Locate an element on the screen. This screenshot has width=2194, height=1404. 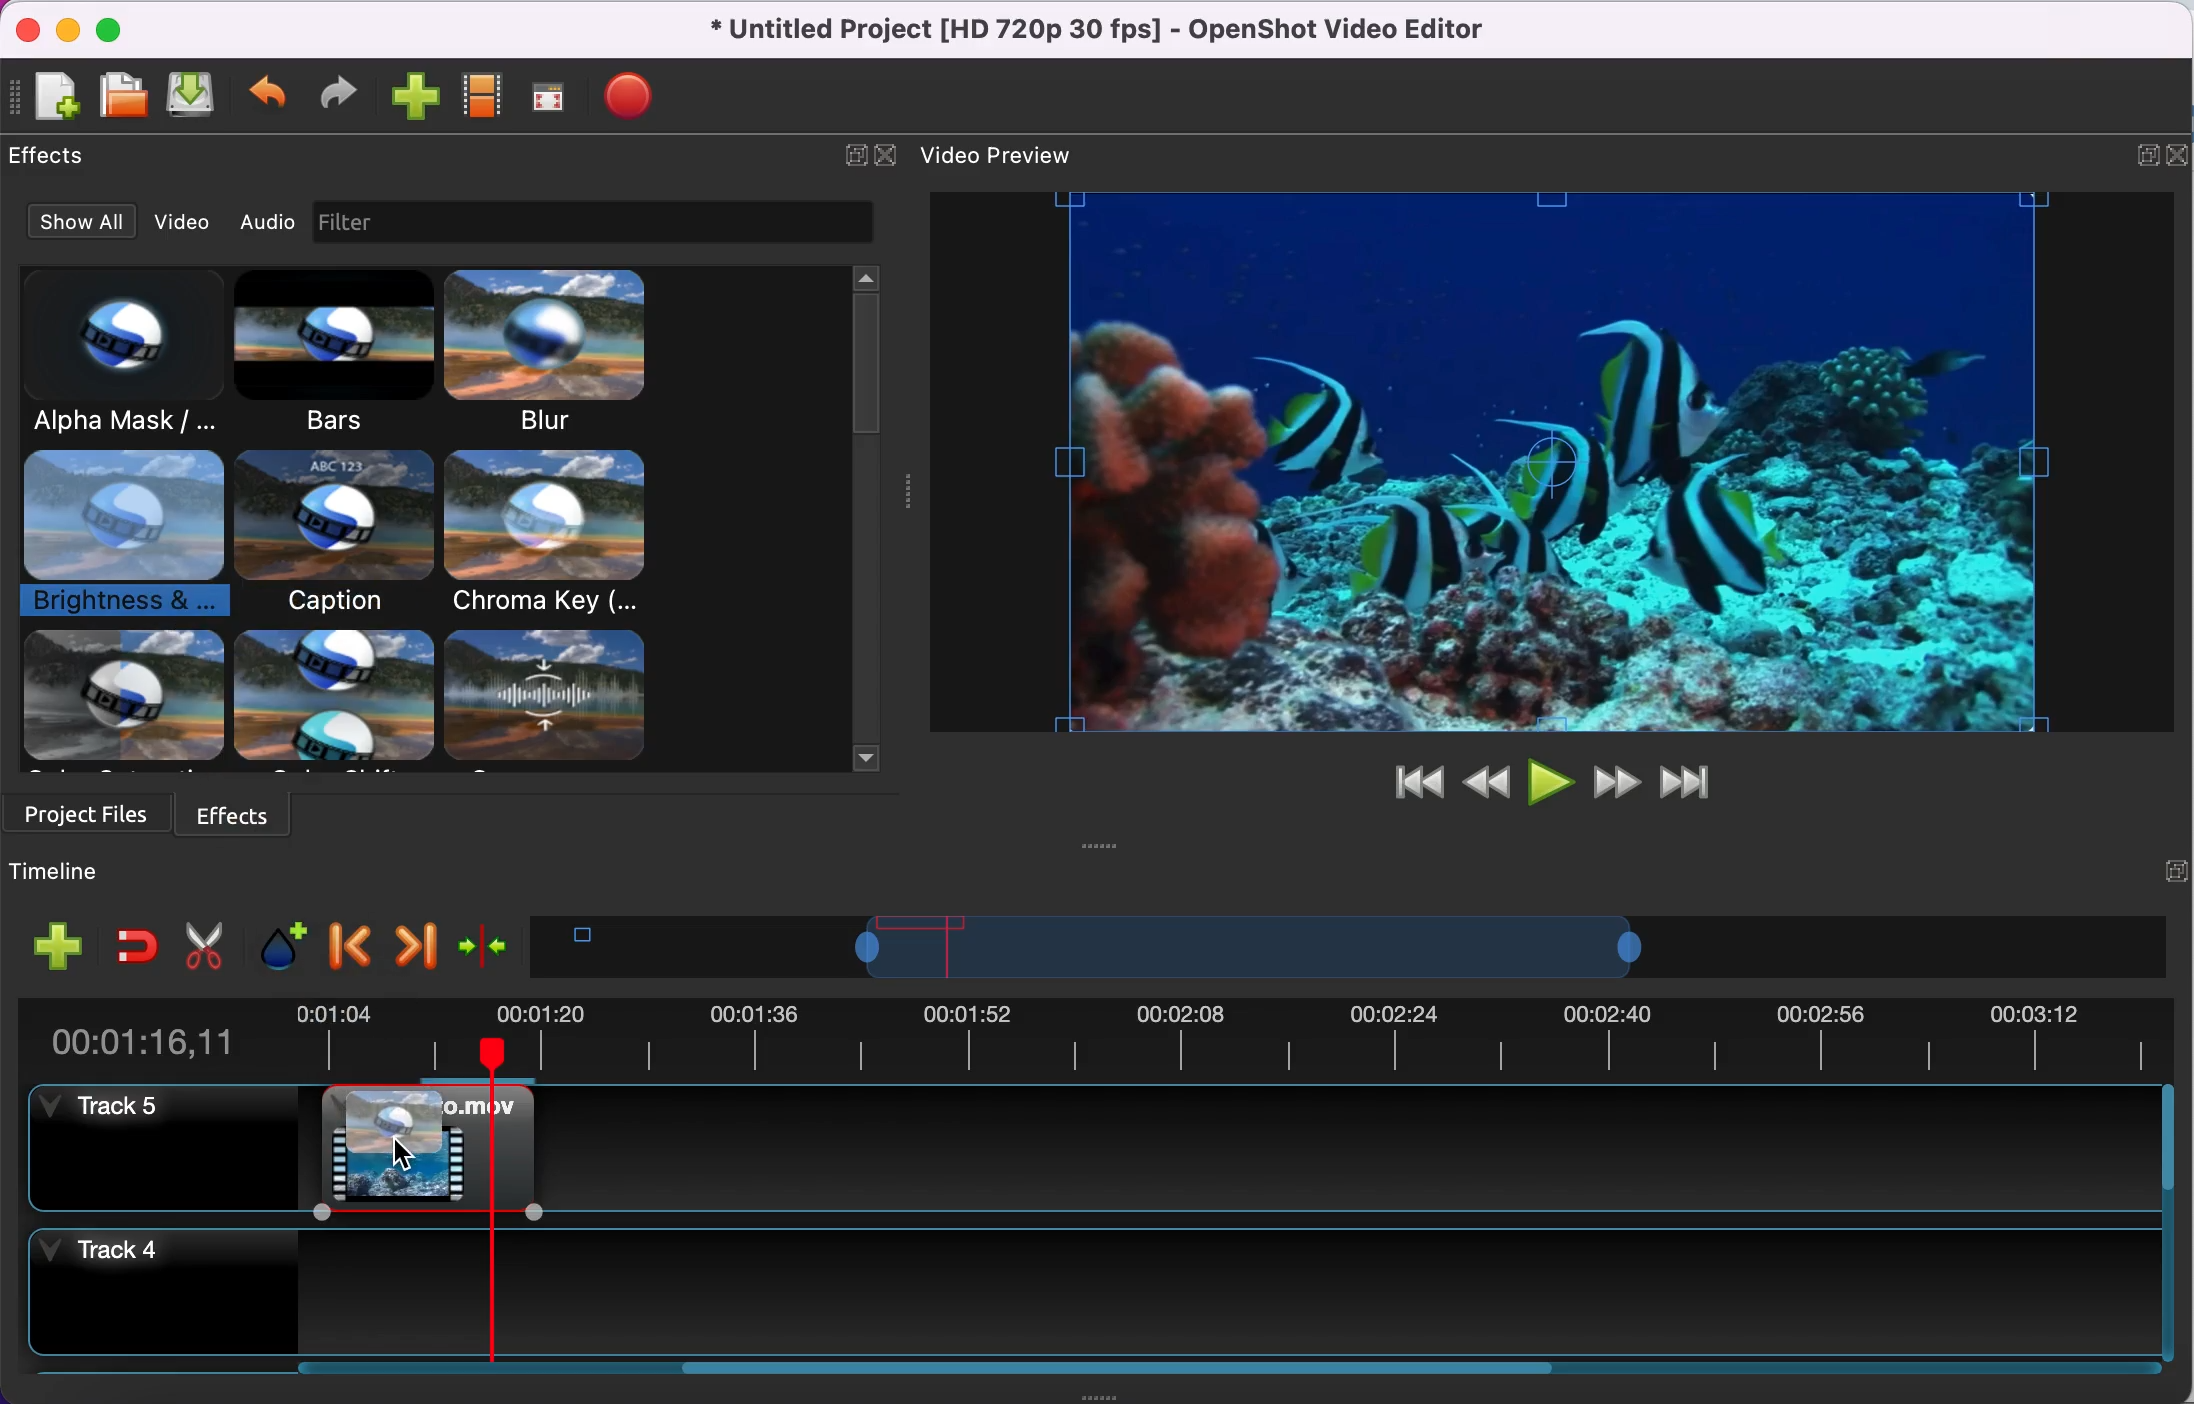
audio is located at coordinates (266, 225).